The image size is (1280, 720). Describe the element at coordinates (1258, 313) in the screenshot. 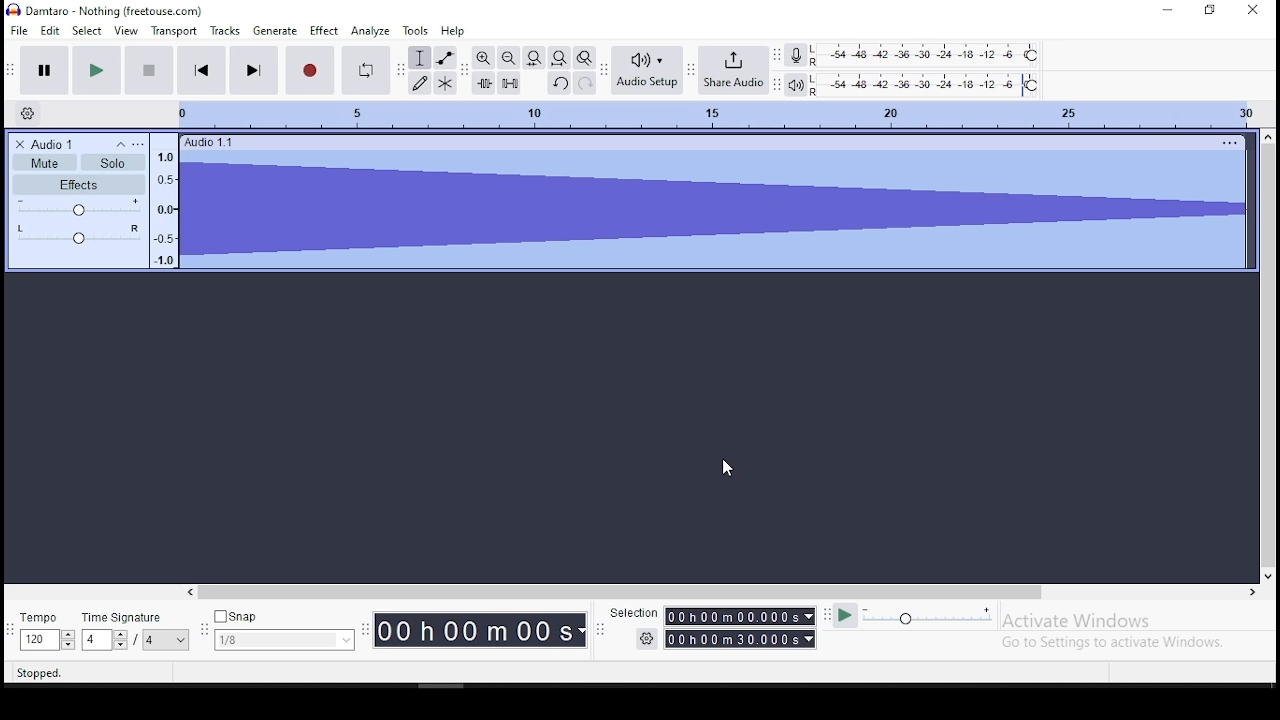

I see `vertical scroll bar` at that location.